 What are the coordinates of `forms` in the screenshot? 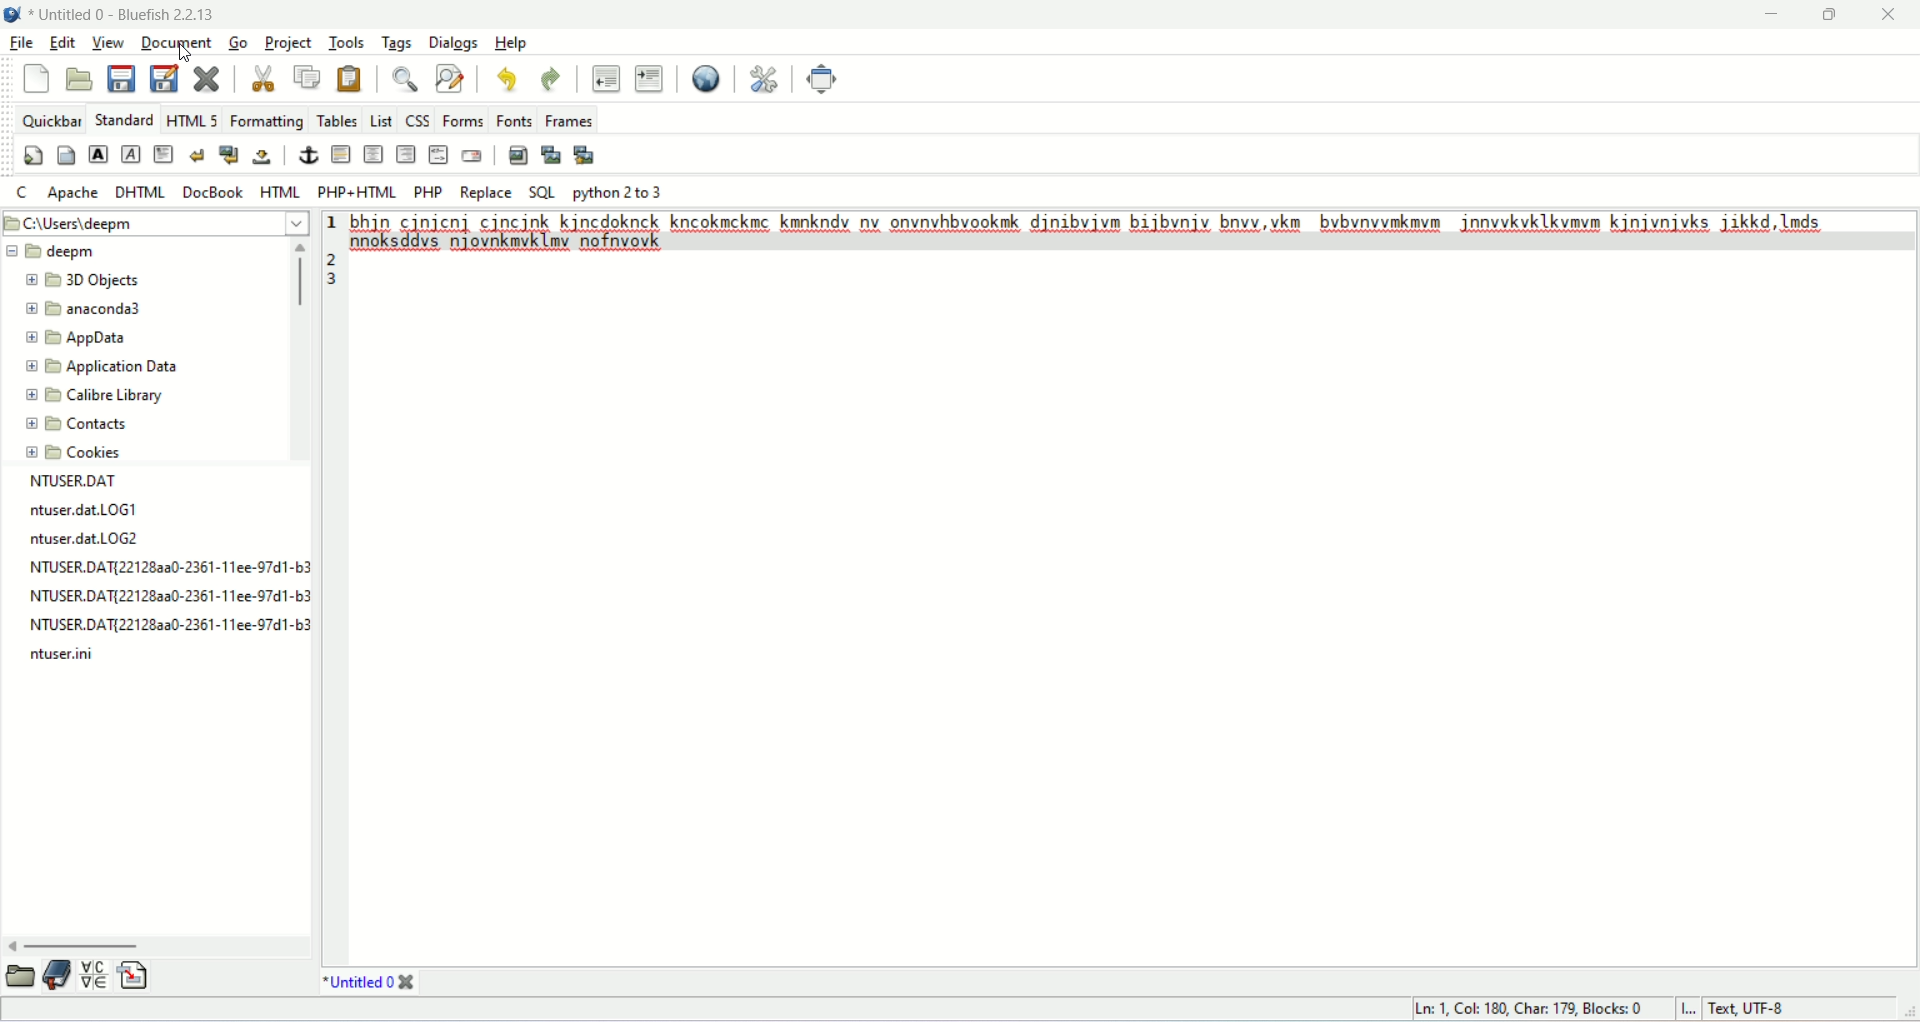 It's located at (465, 120).